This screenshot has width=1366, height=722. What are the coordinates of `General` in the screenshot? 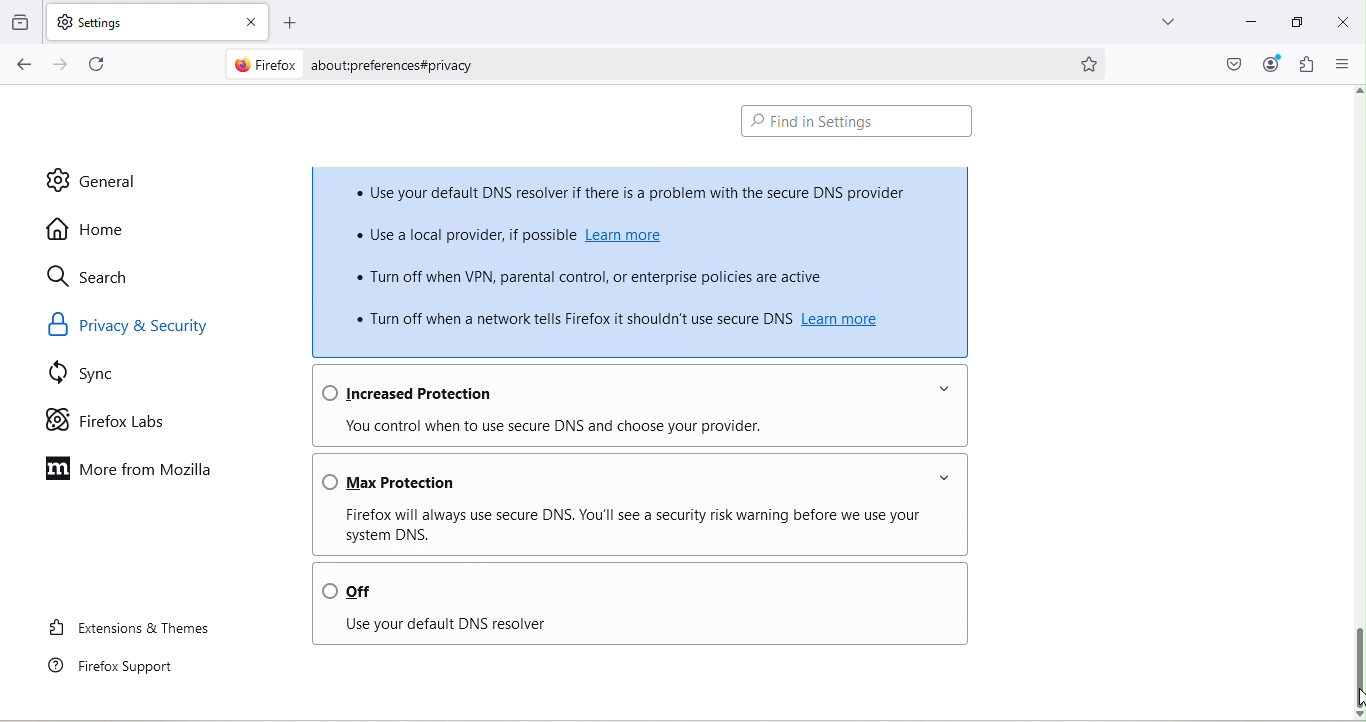 It's located at (91, 180).